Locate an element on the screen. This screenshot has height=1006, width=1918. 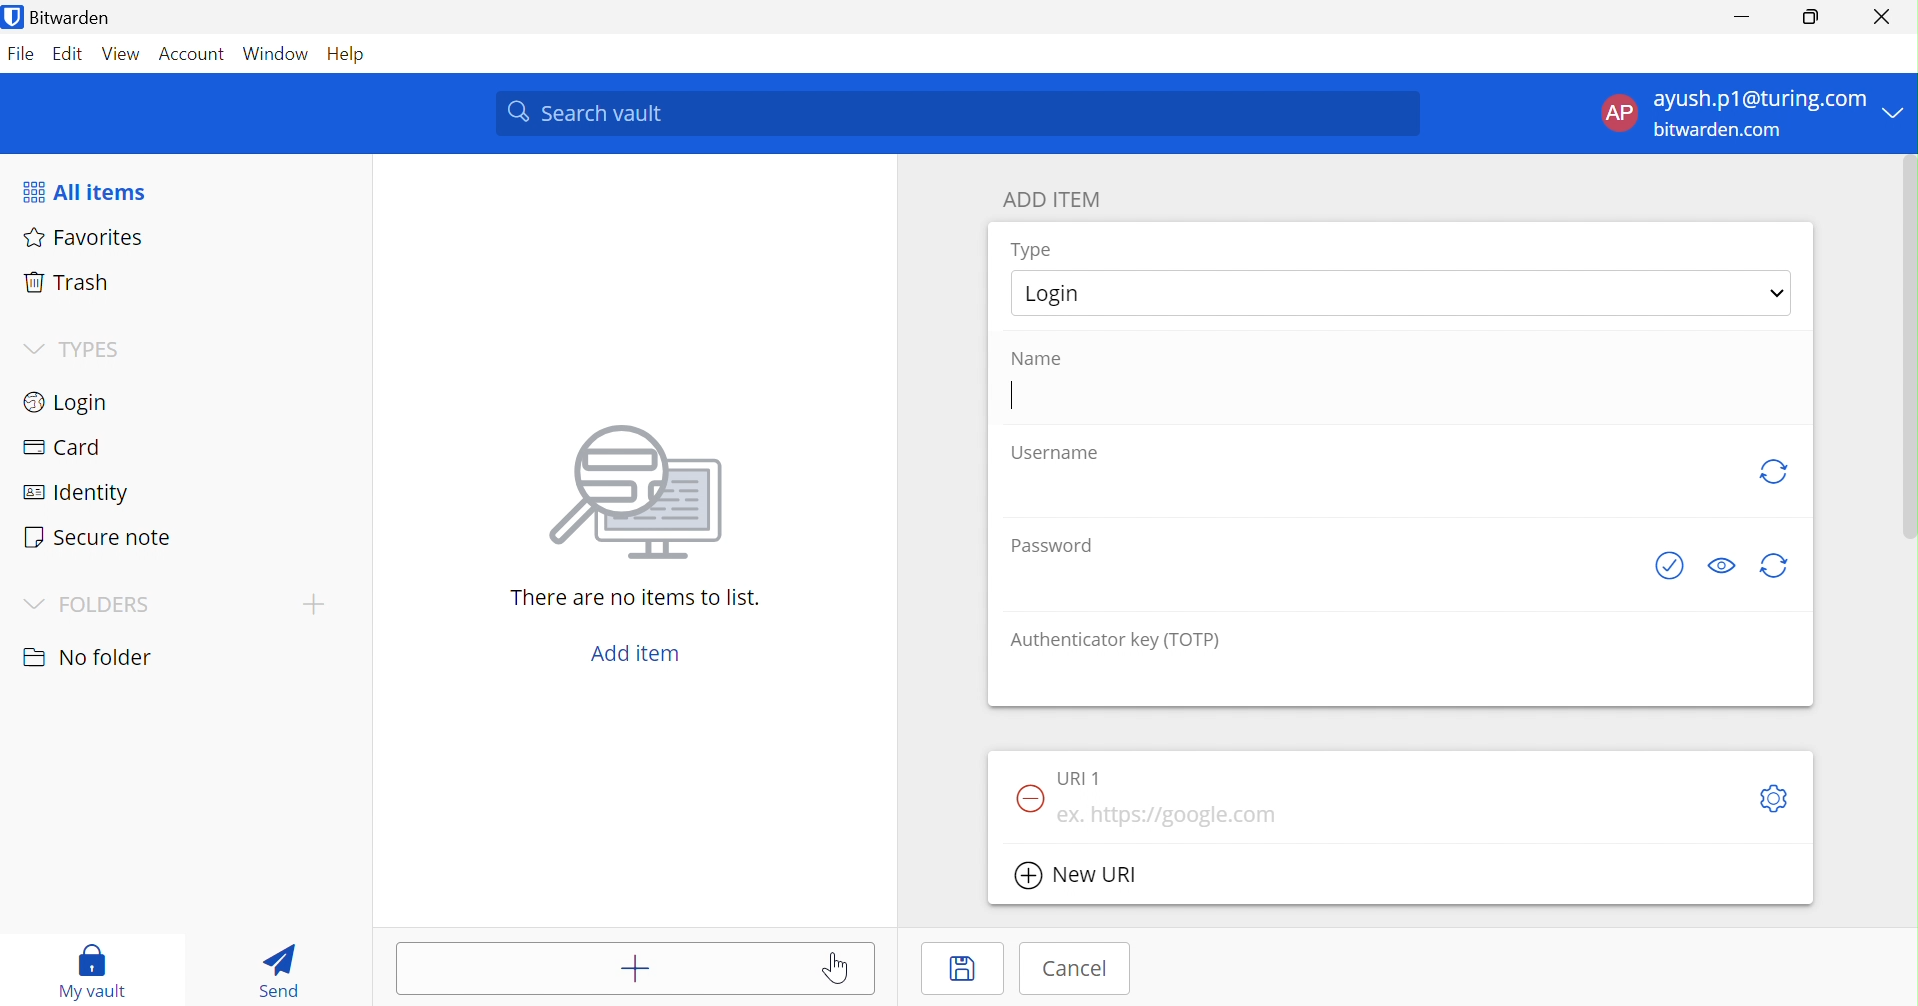
File is located at coordinates (22, 57).